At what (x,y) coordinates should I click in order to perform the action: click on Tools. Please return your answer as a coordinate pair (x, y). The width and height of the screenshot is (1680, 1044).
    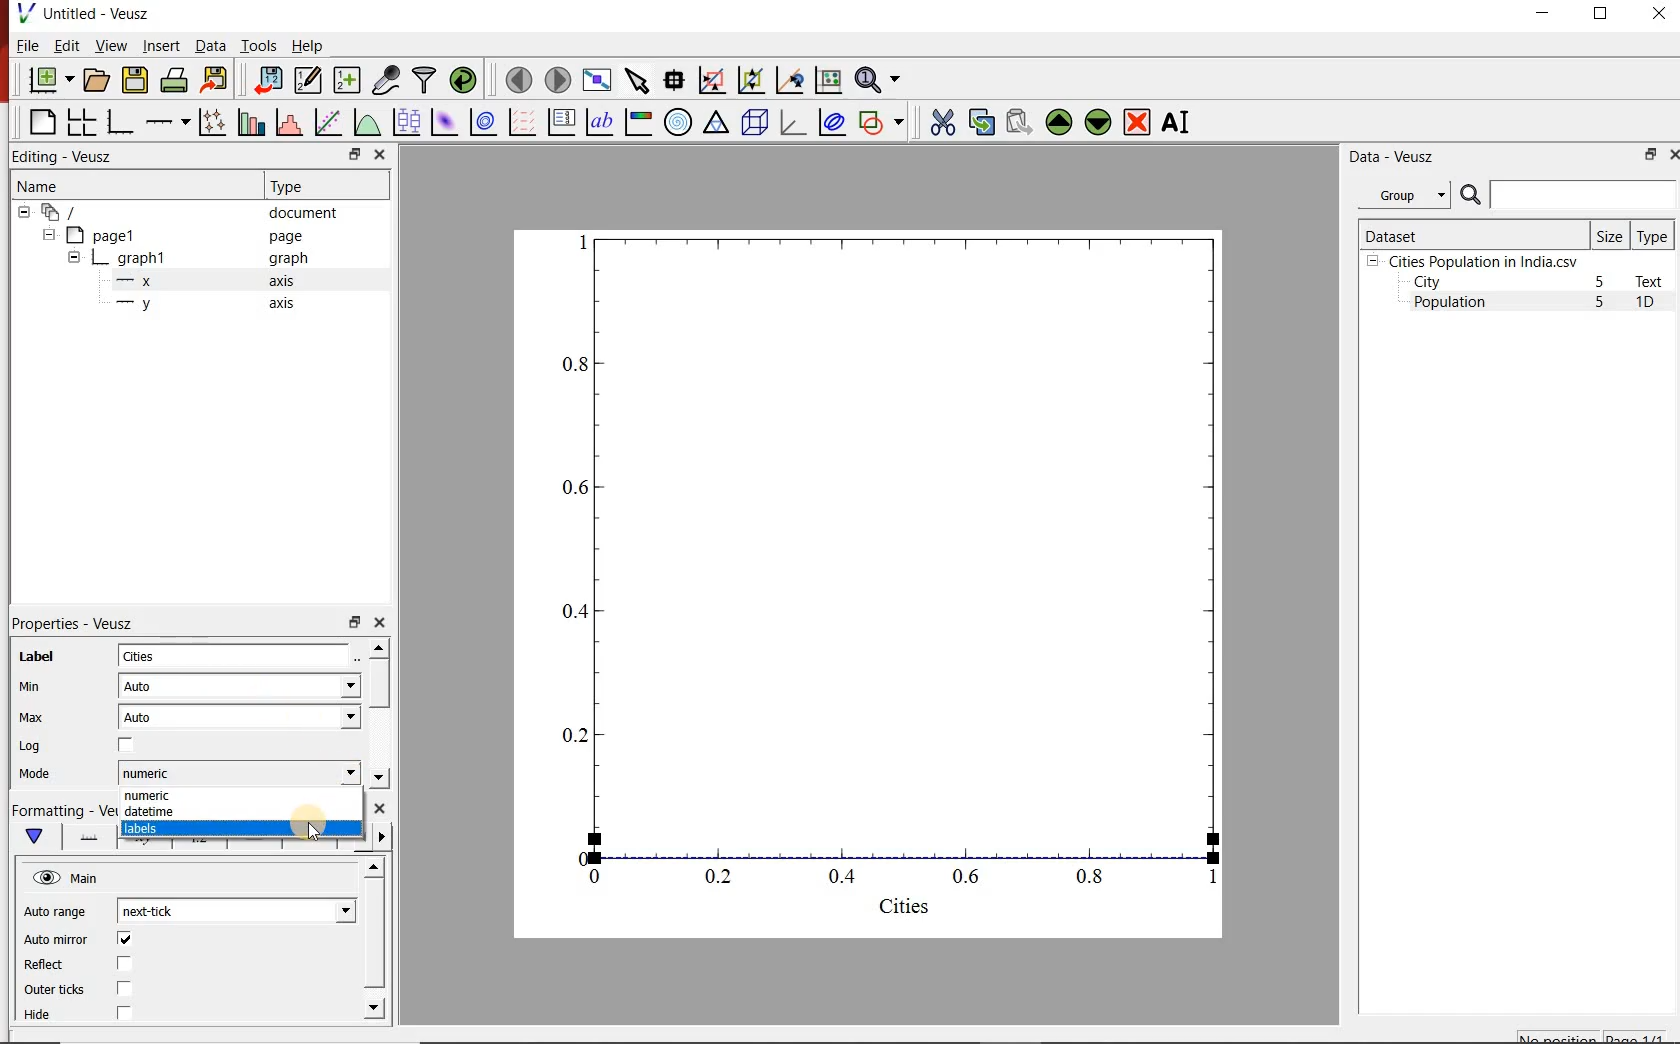
    Looking at the image, I should click on (257, 45).